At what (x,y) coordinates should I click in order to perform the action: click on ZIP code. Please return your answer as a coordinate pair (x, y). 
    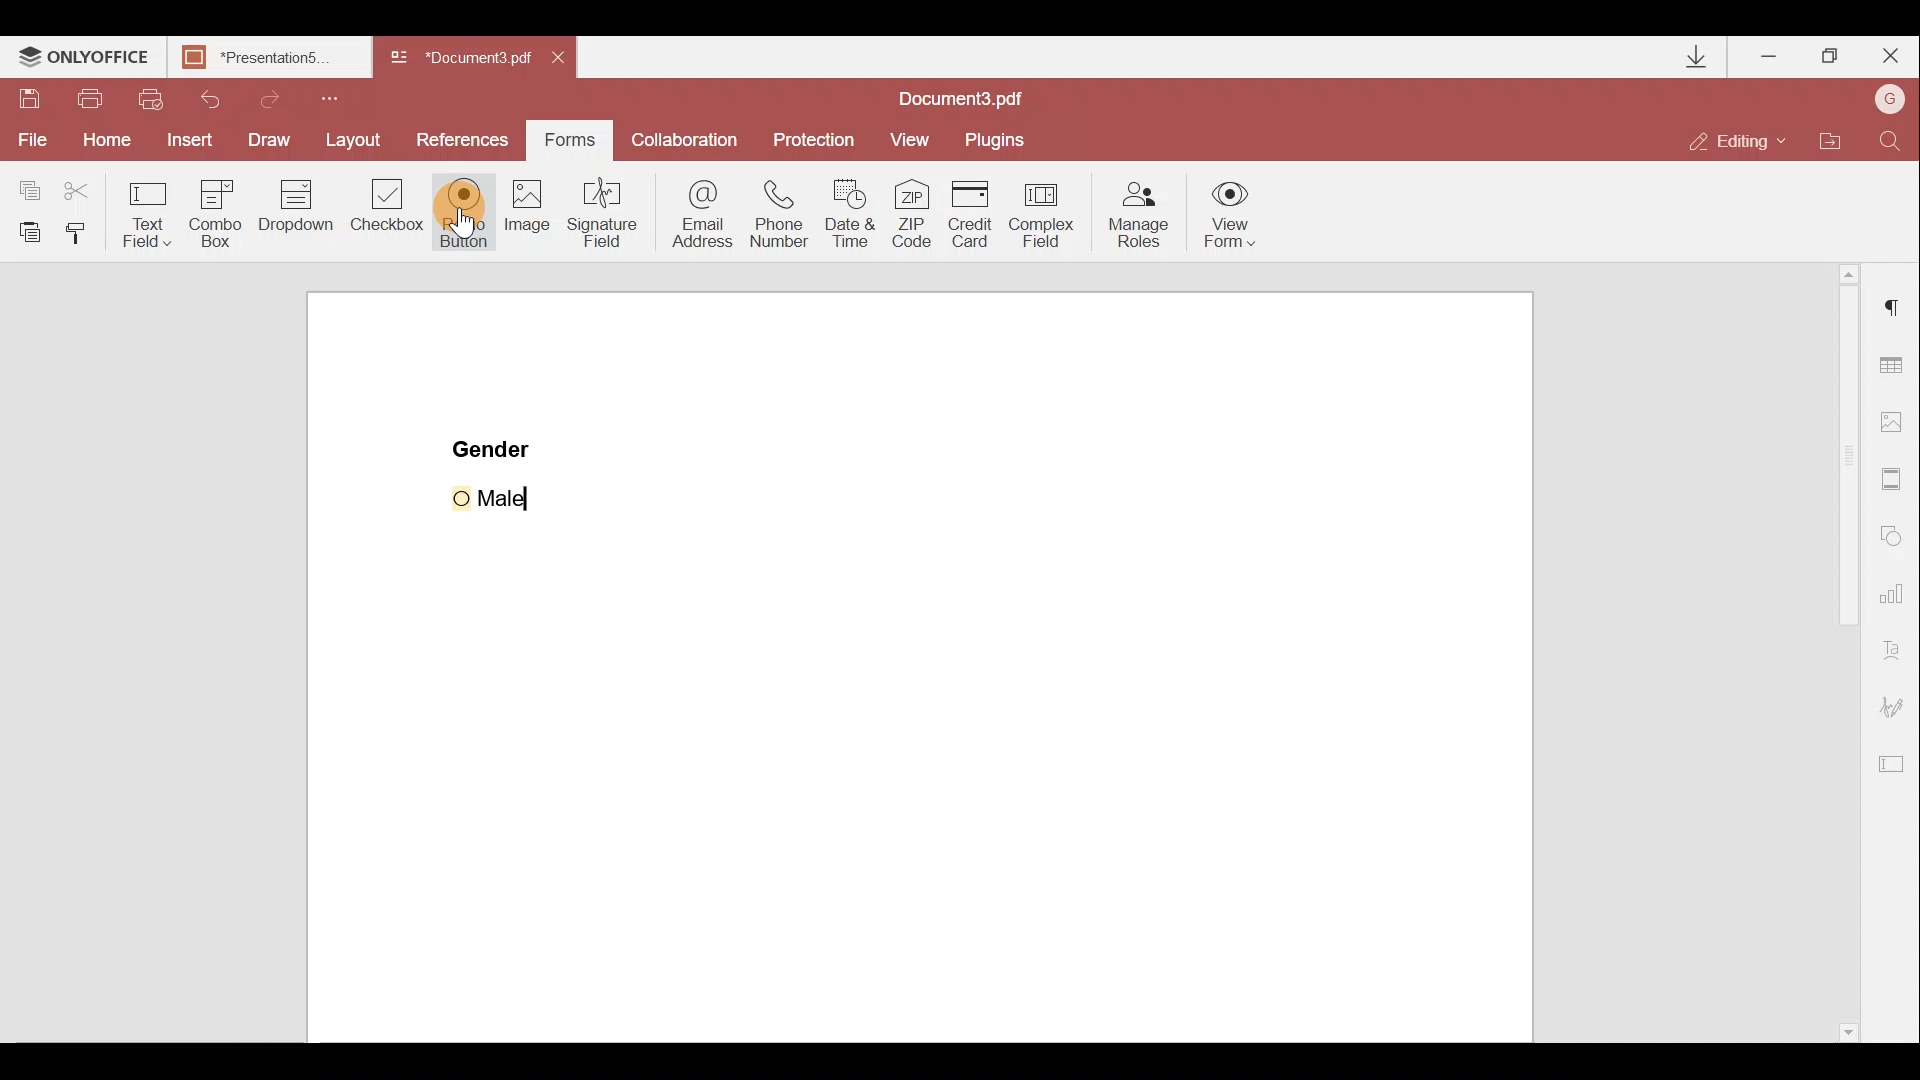
    Looking at the image, I should click on (912, 214).